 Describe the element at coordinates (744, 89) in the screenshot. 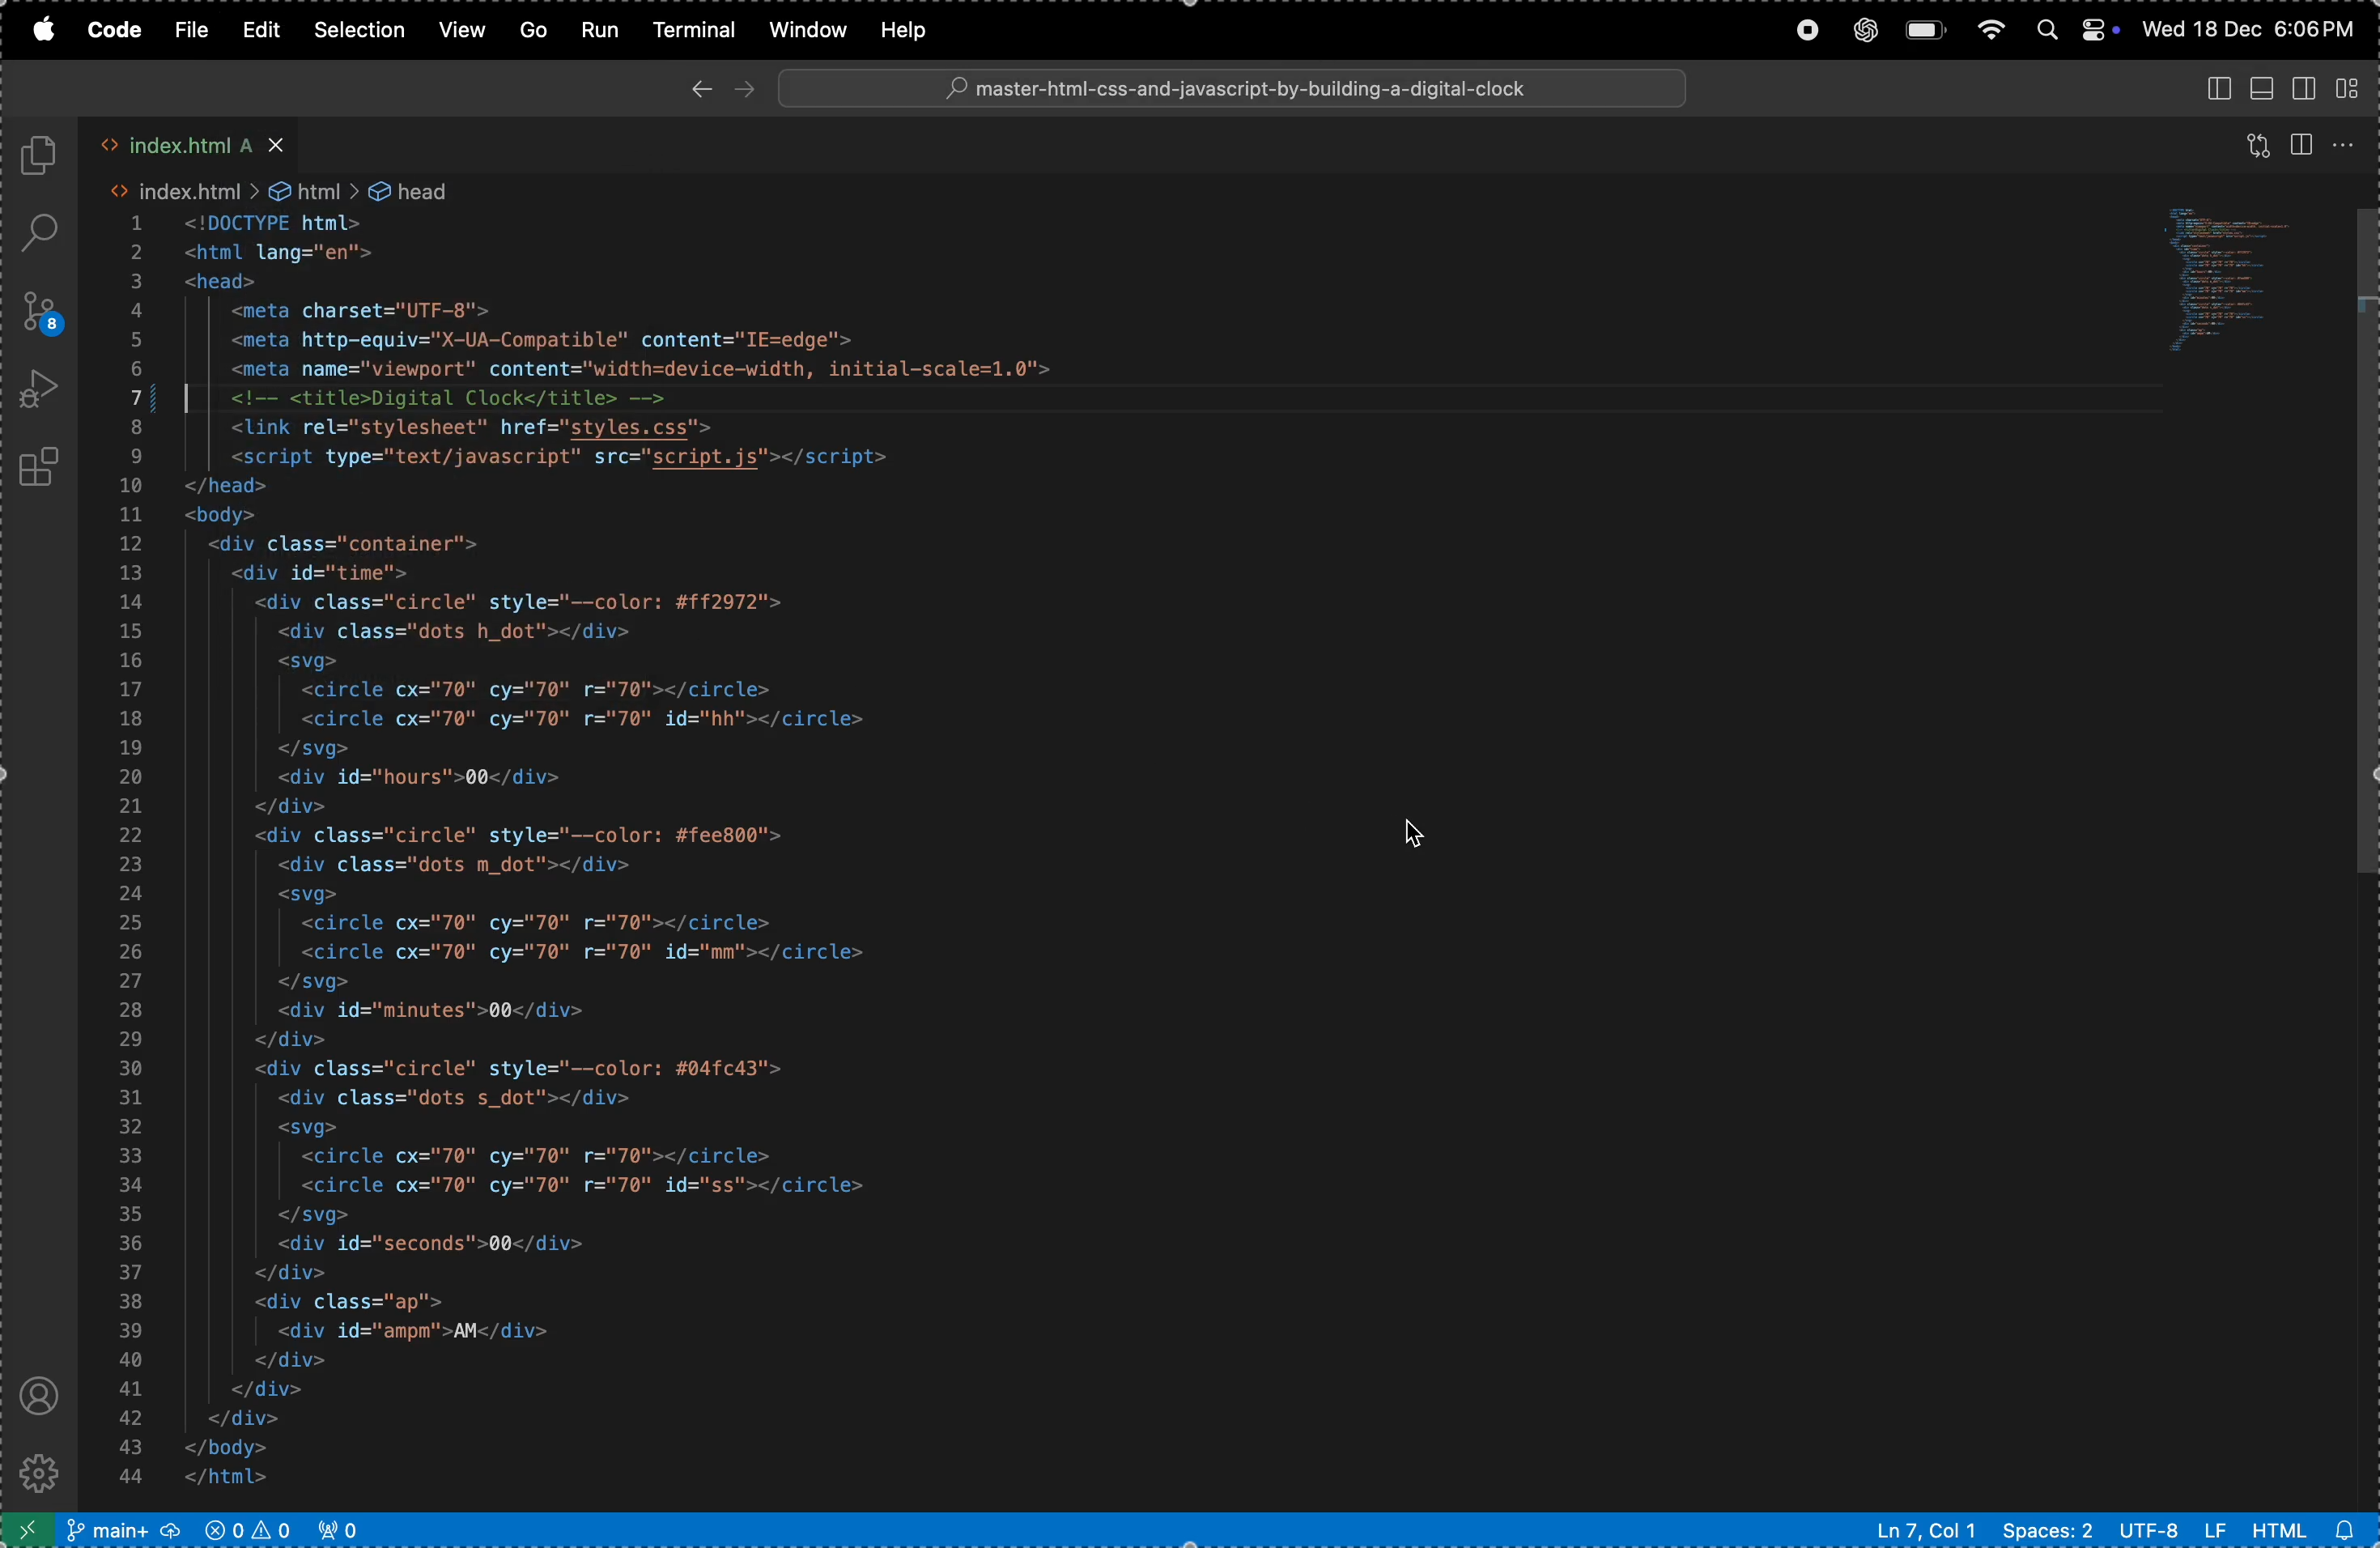

I see `forward` at that location.